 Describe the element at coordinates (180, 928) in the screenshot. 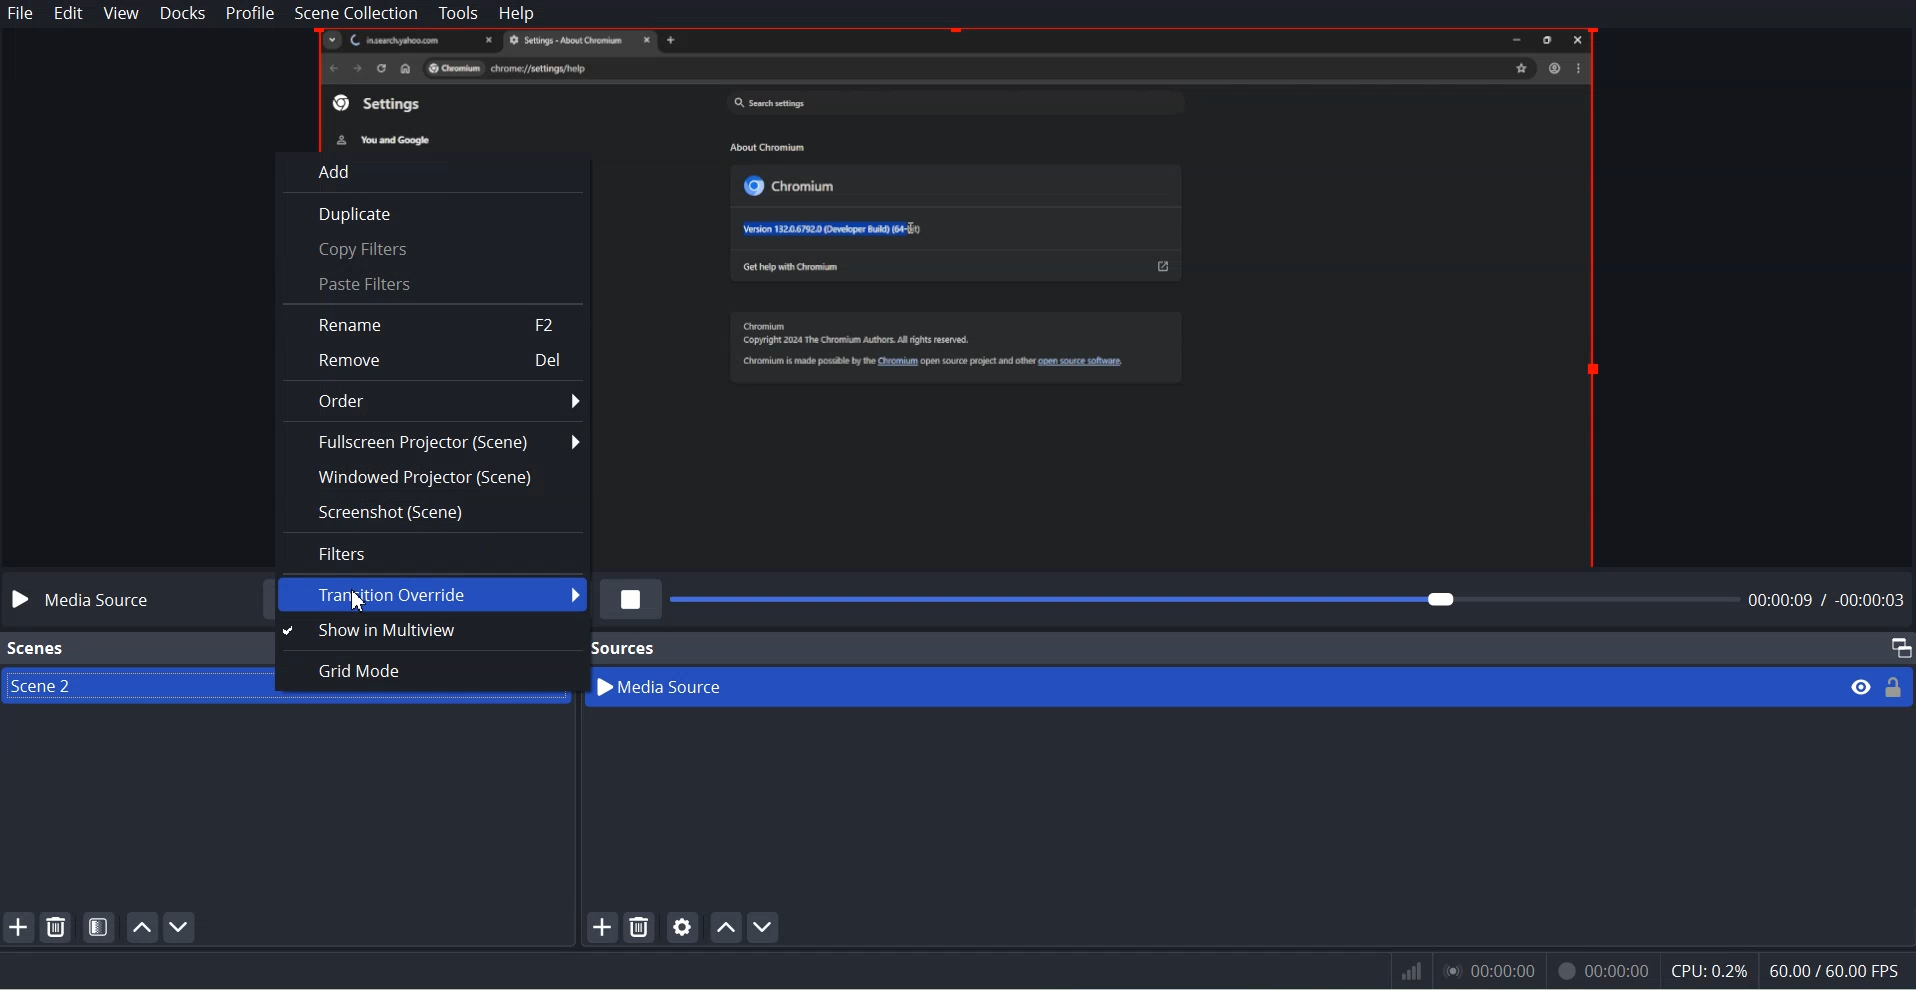

I see `Move Scene down` at that location.